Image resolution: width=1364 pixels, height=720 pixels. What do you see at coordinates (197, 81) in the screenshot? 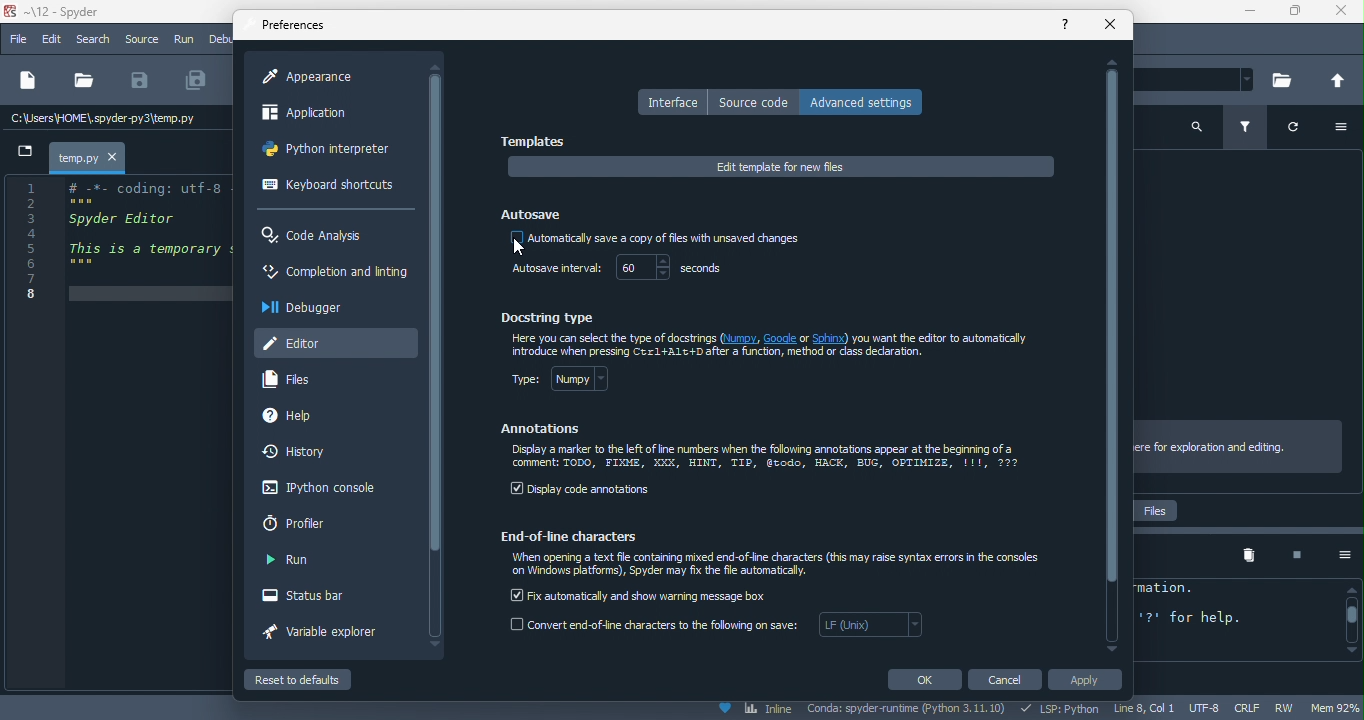
I see `save all` at bounding box center [197, 81].